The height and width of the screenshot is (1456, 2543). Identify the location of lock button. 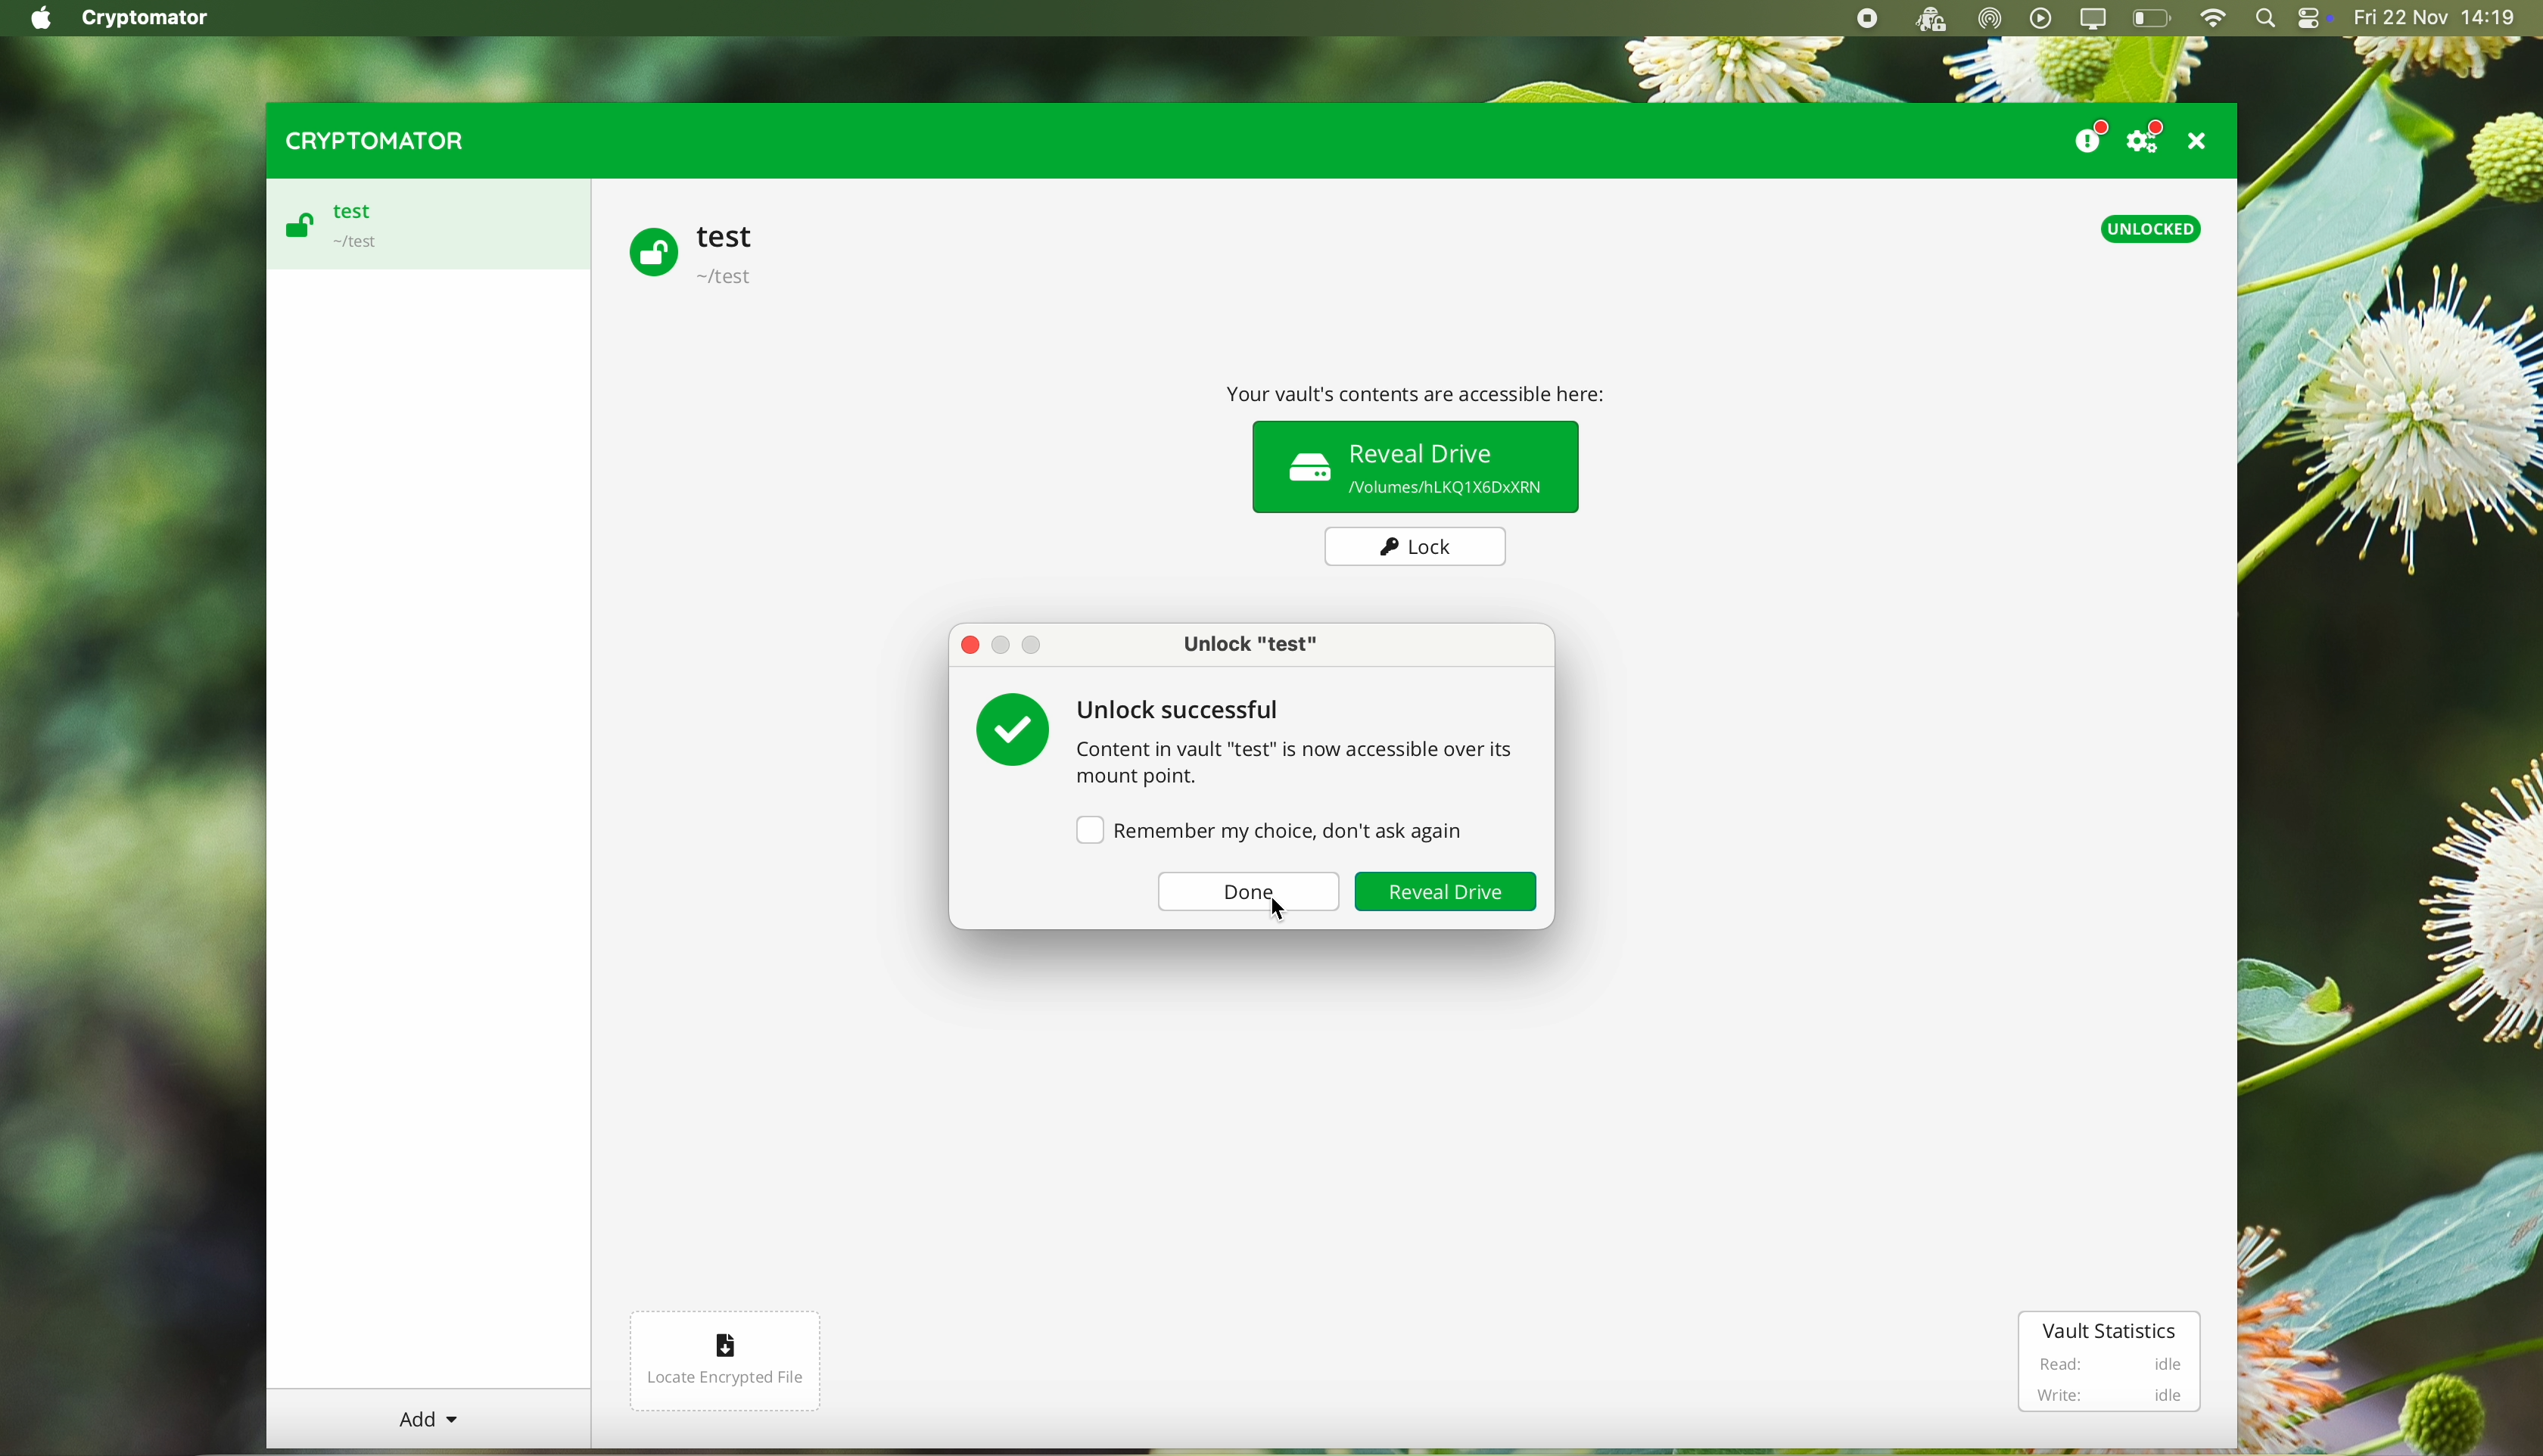
(1414, 549).